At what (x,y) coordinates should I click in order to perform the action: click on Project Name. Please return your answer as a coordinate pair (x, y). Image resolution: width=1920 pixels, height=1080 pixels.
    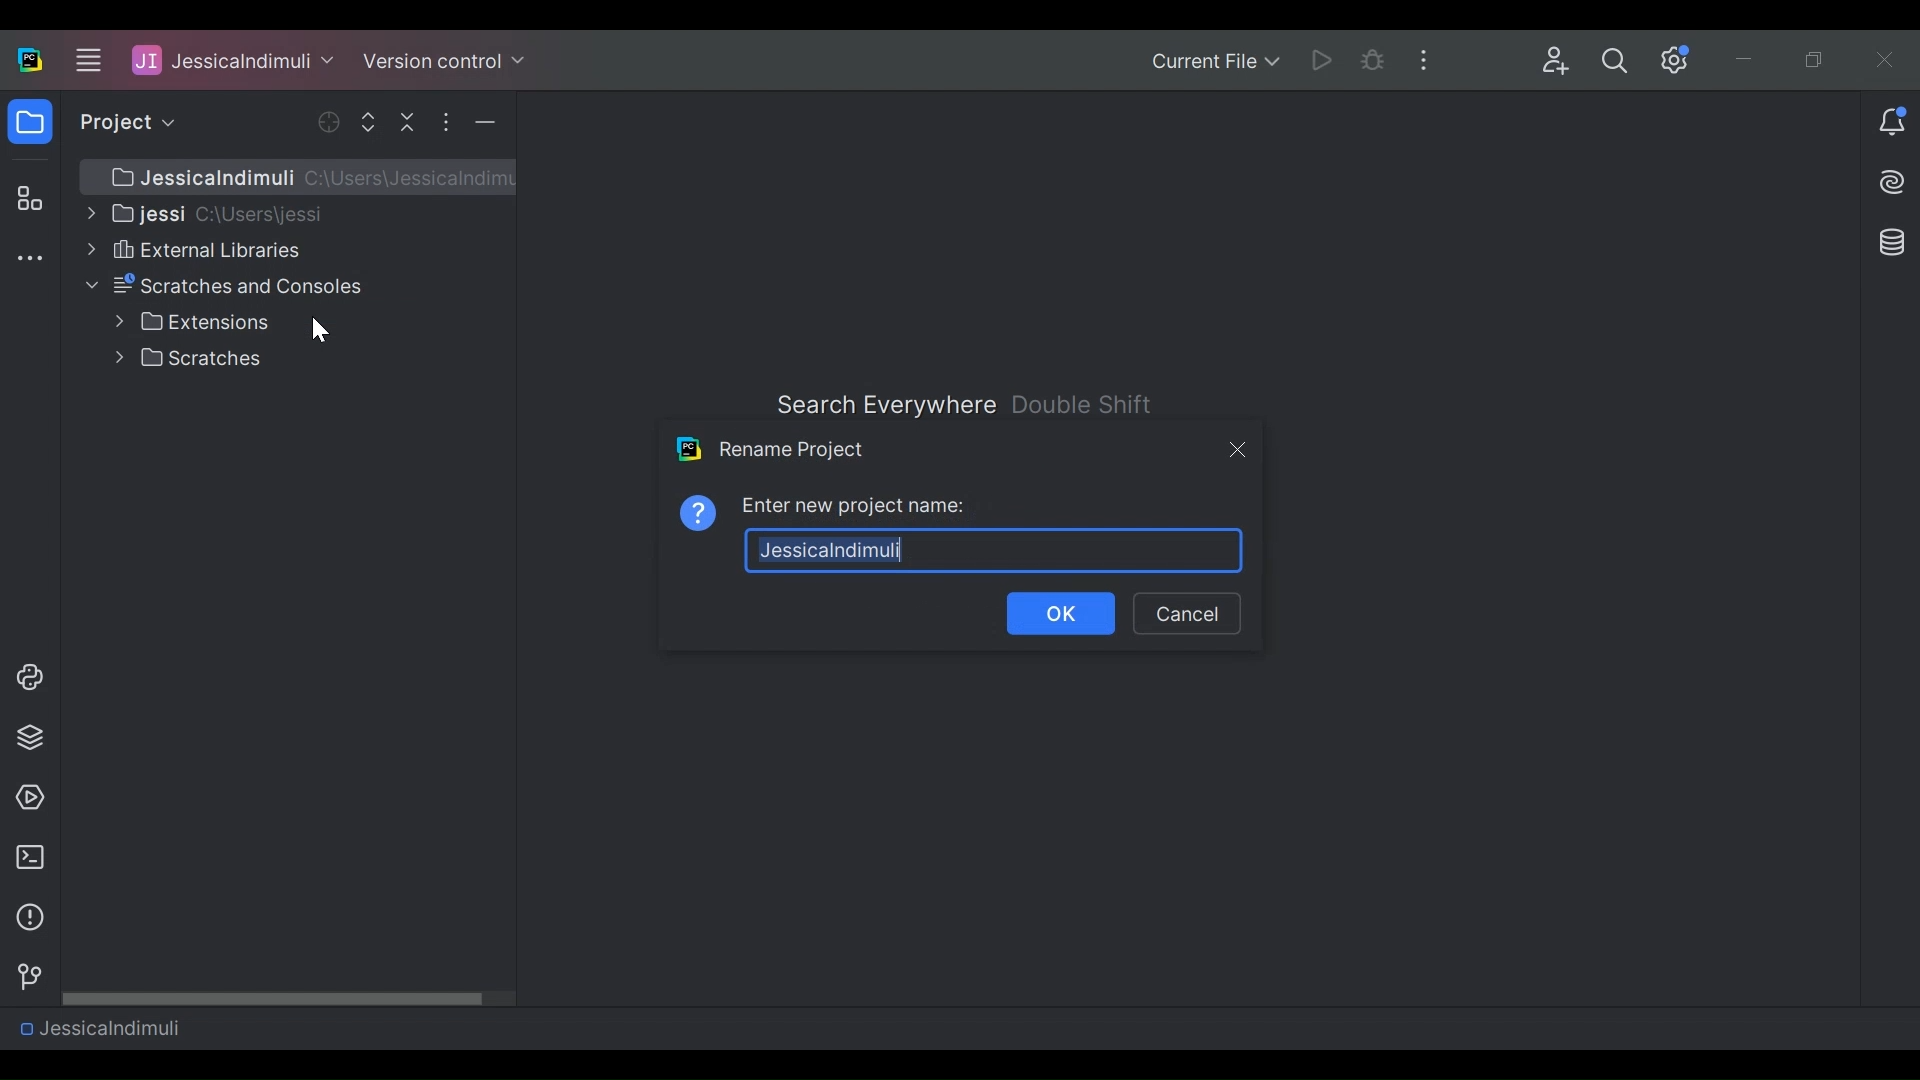
    Looking at the image, I should click on (233, 59).